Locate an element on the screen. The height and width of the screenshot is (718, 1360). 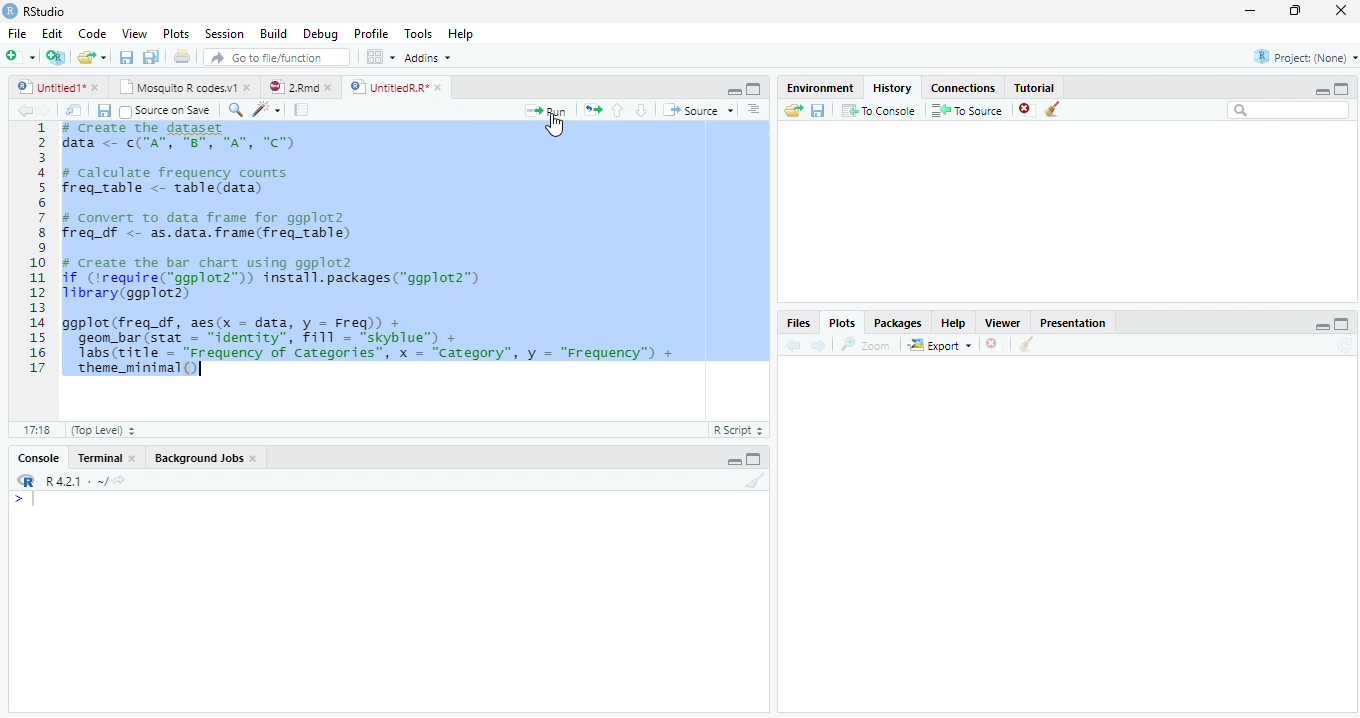
Close is located at coordinates (1340, 11).